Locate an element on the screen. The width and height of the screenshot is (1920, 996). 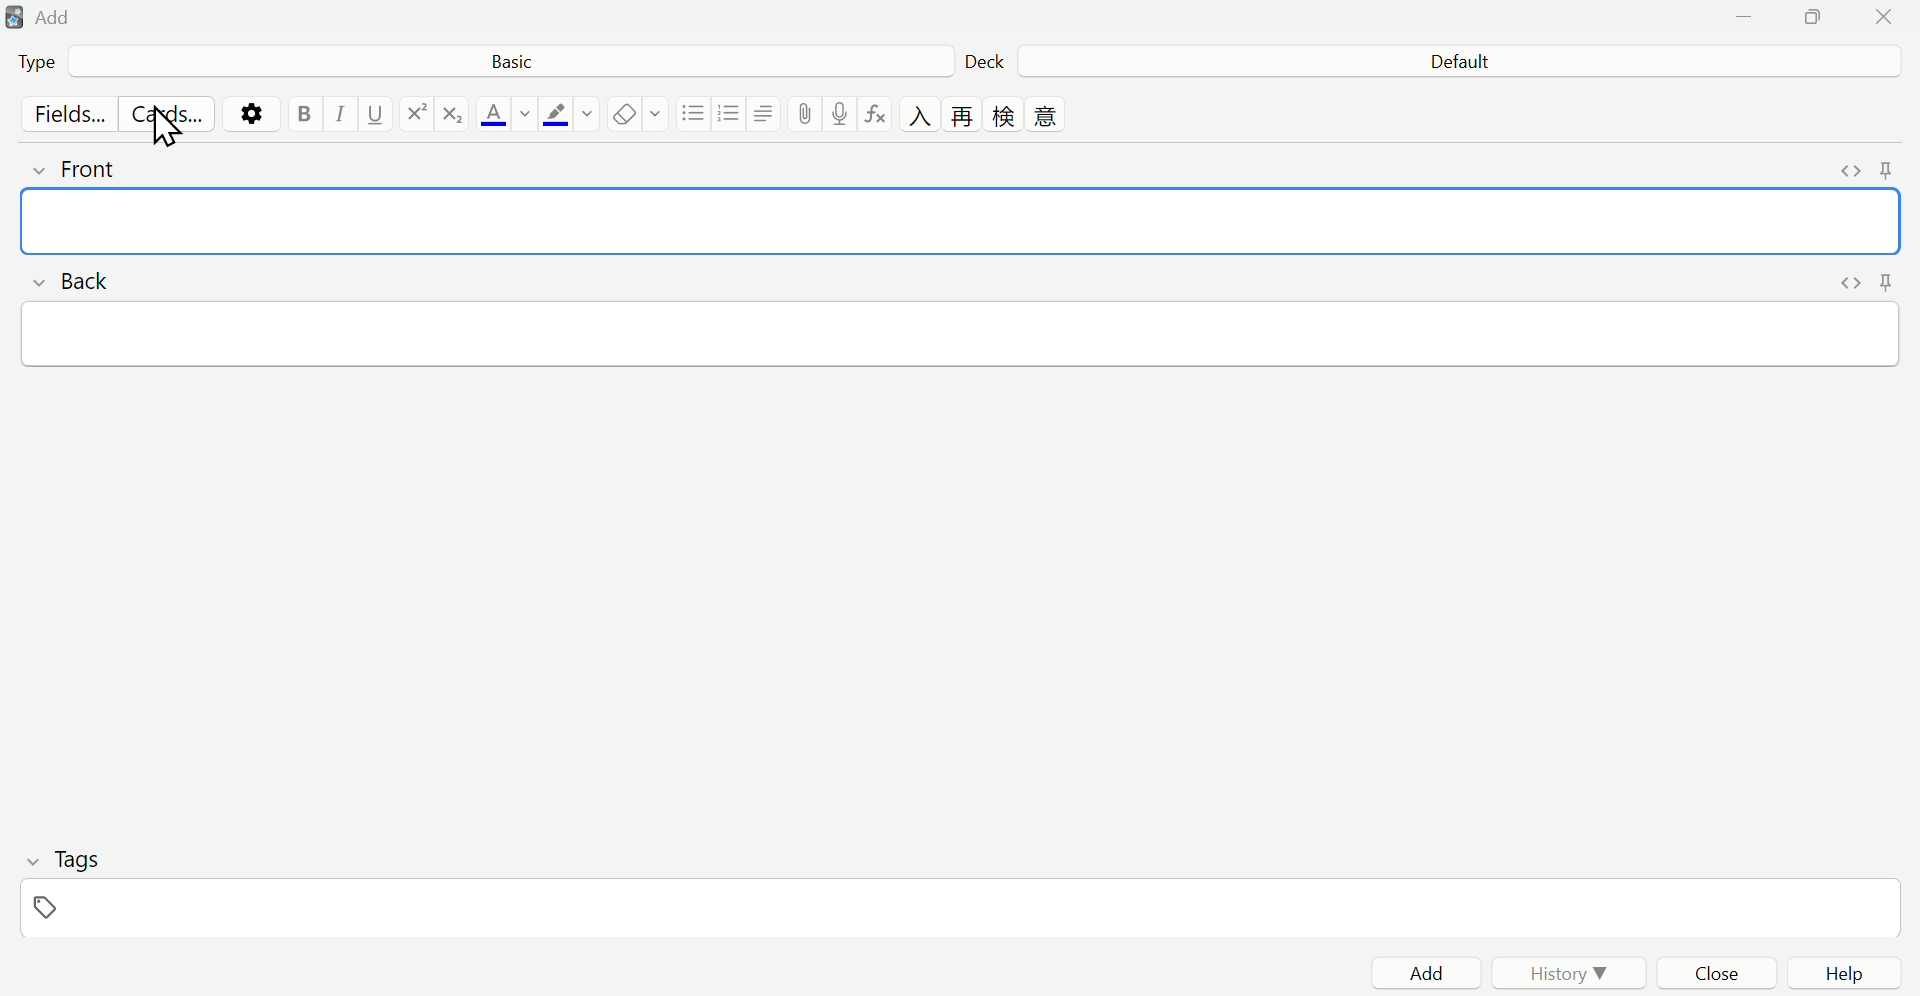
Super script is located at coordinates (416, 111).